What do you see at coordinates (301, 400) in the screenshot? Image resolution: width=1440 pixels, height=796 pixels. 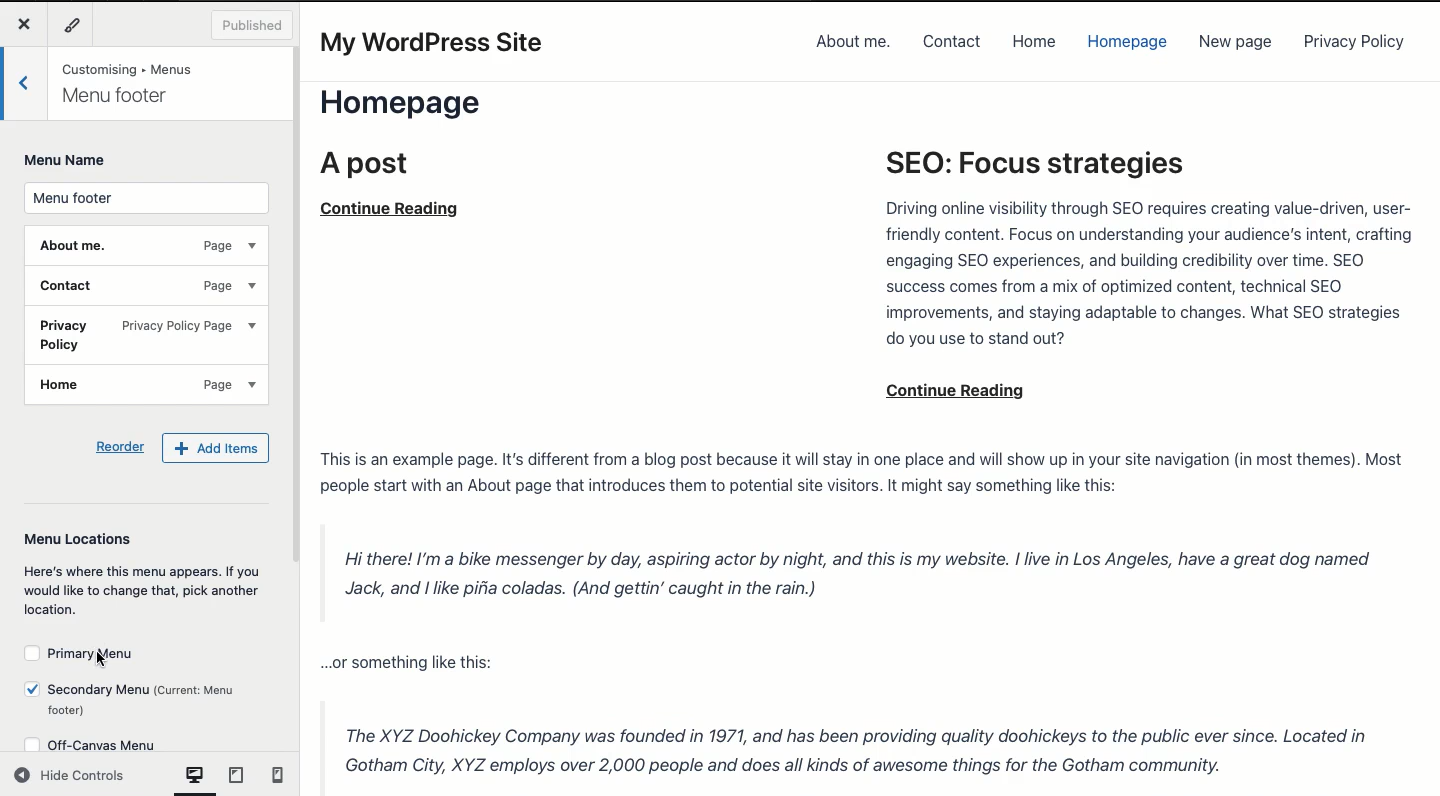 I see `Scroll` at bounding box center [301, 400].